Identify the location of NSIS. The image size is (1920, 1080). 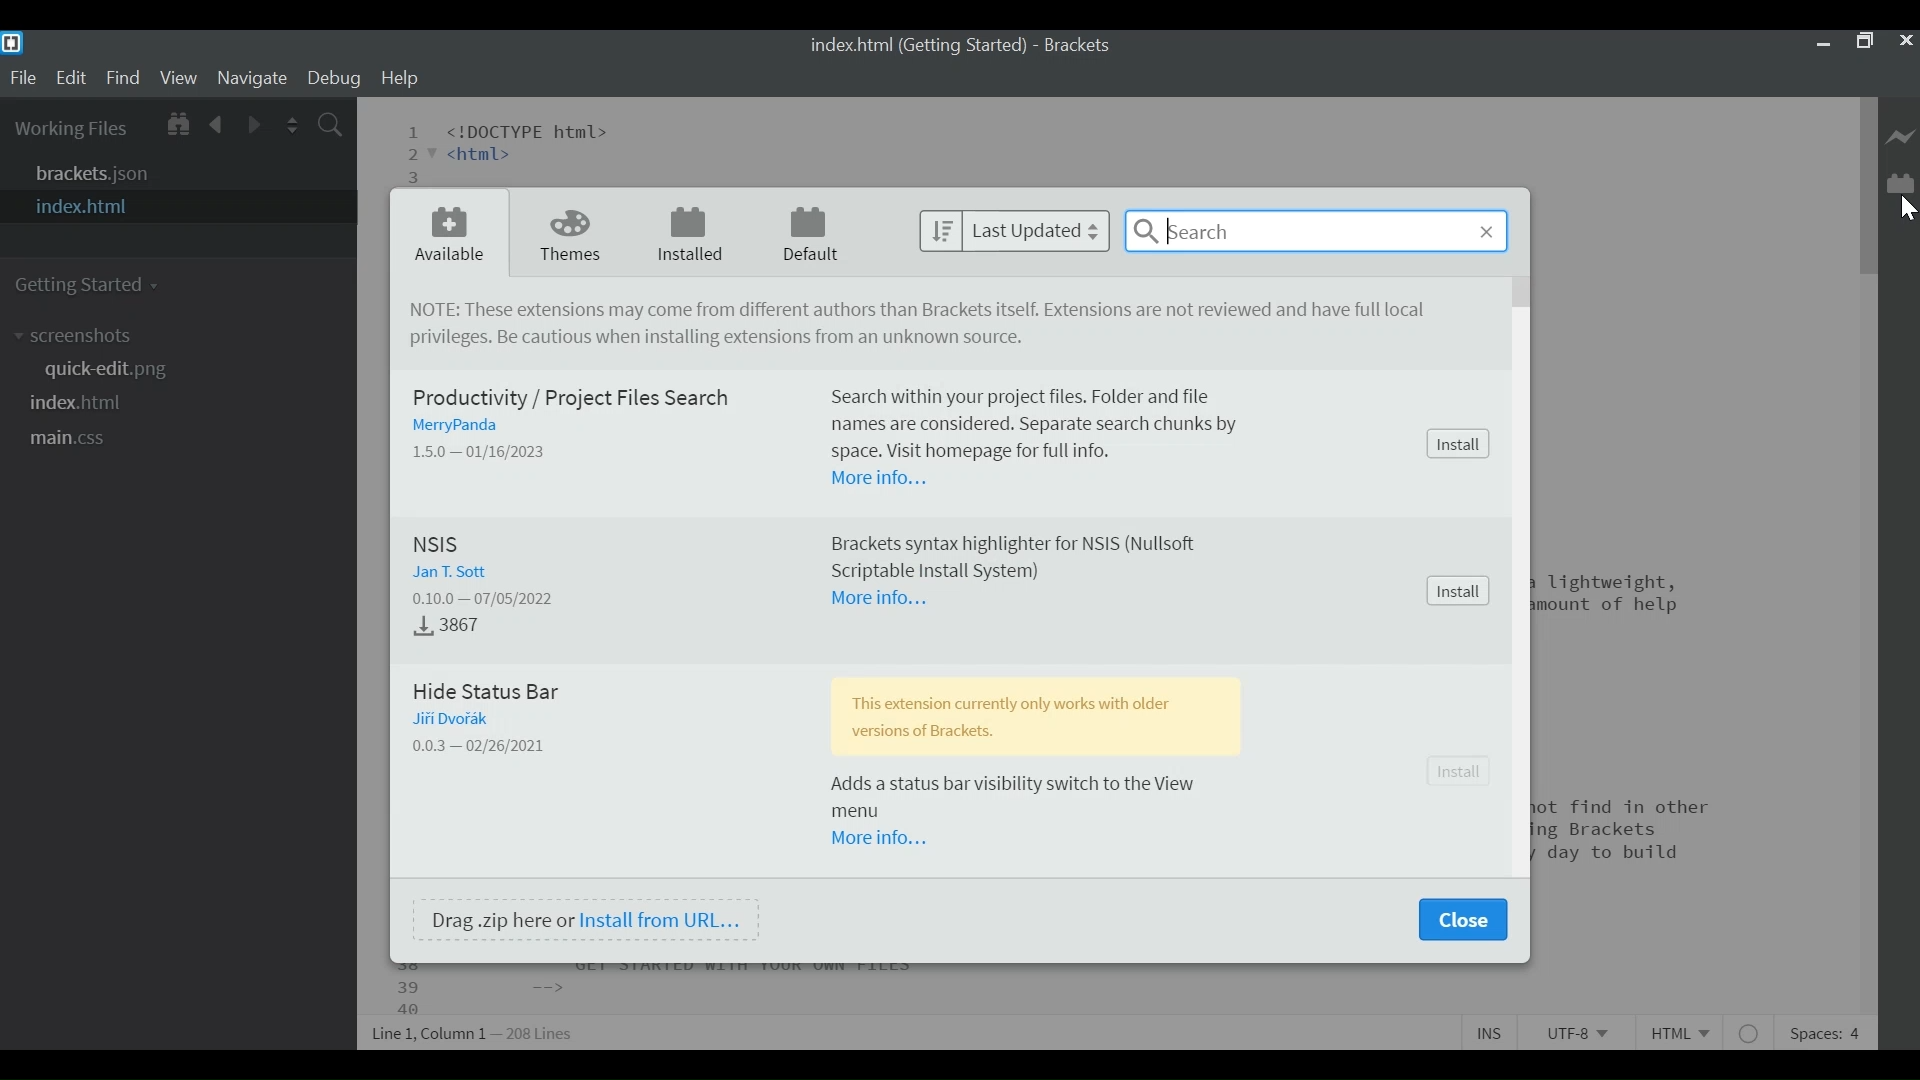
(437, 541).